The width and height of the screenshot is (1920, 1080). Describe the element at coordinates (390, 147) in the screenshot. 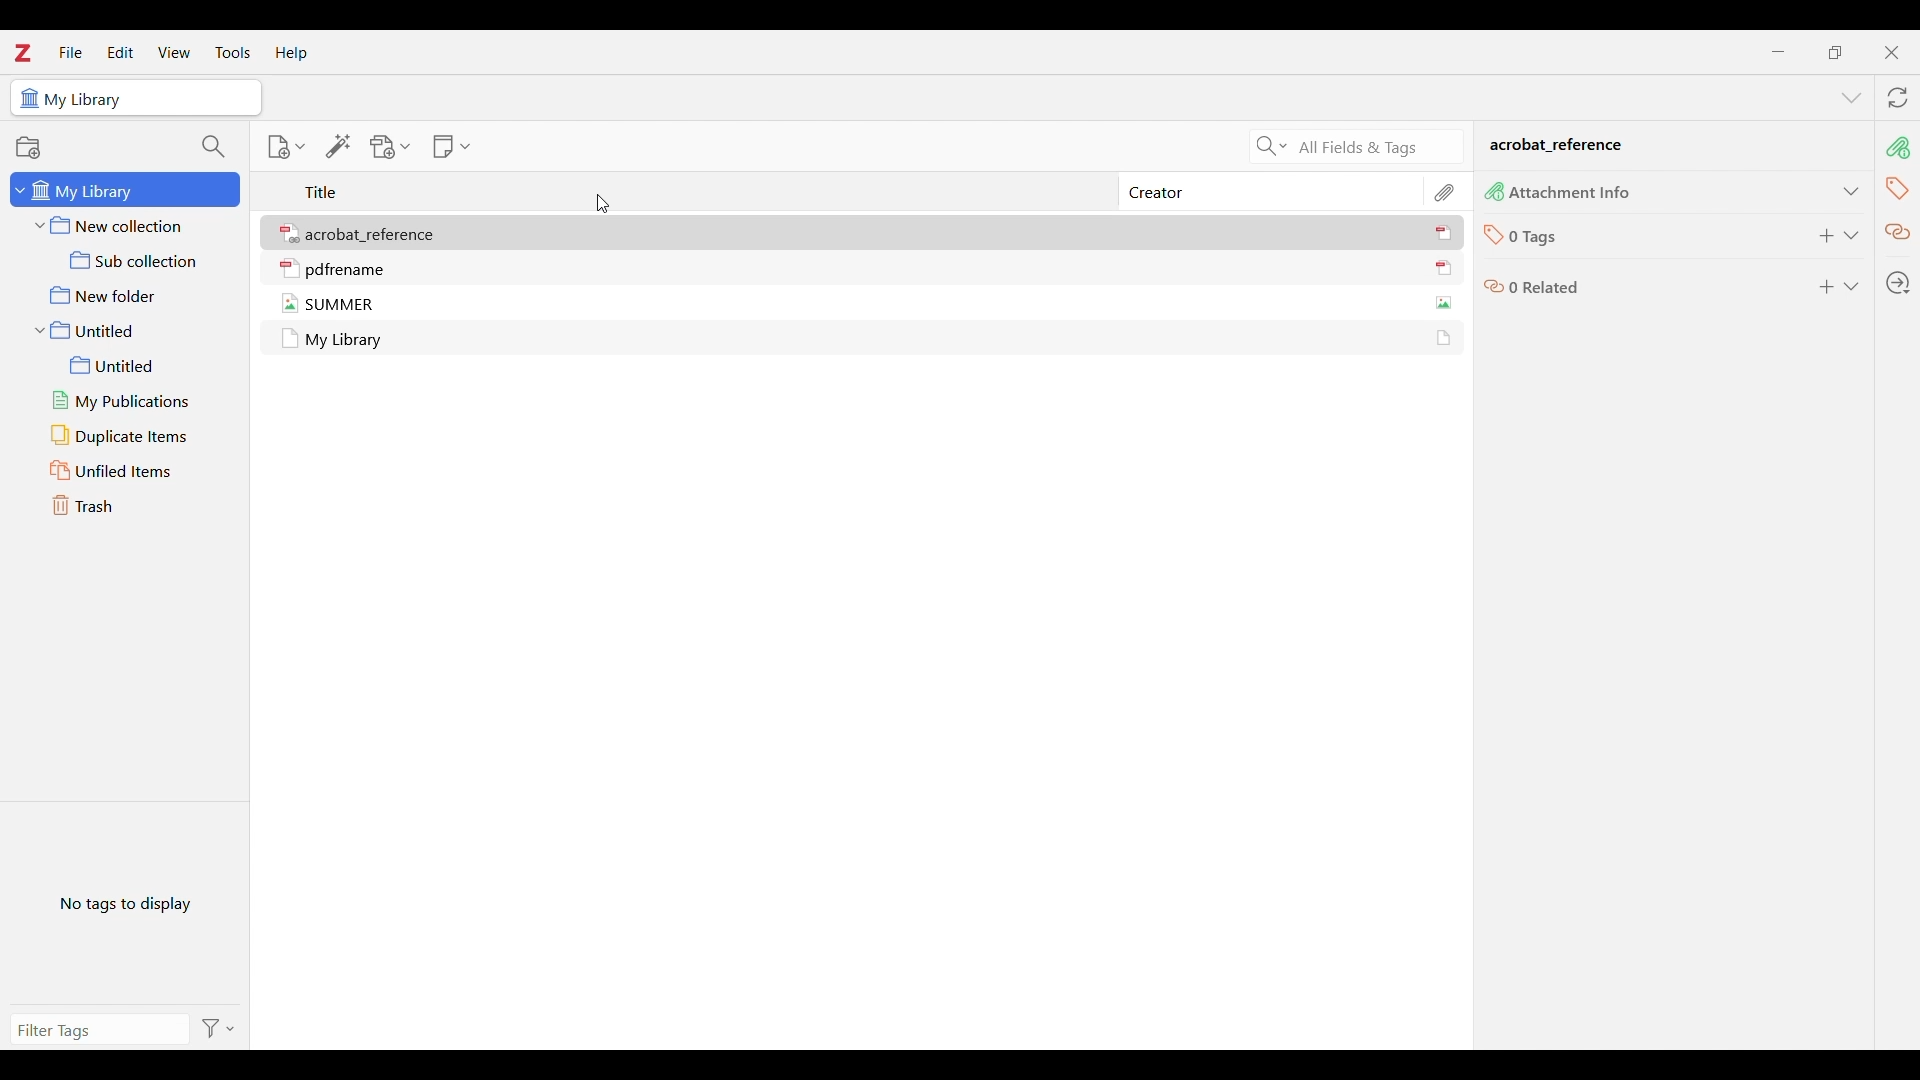

I see `Add attachment options` at that location.